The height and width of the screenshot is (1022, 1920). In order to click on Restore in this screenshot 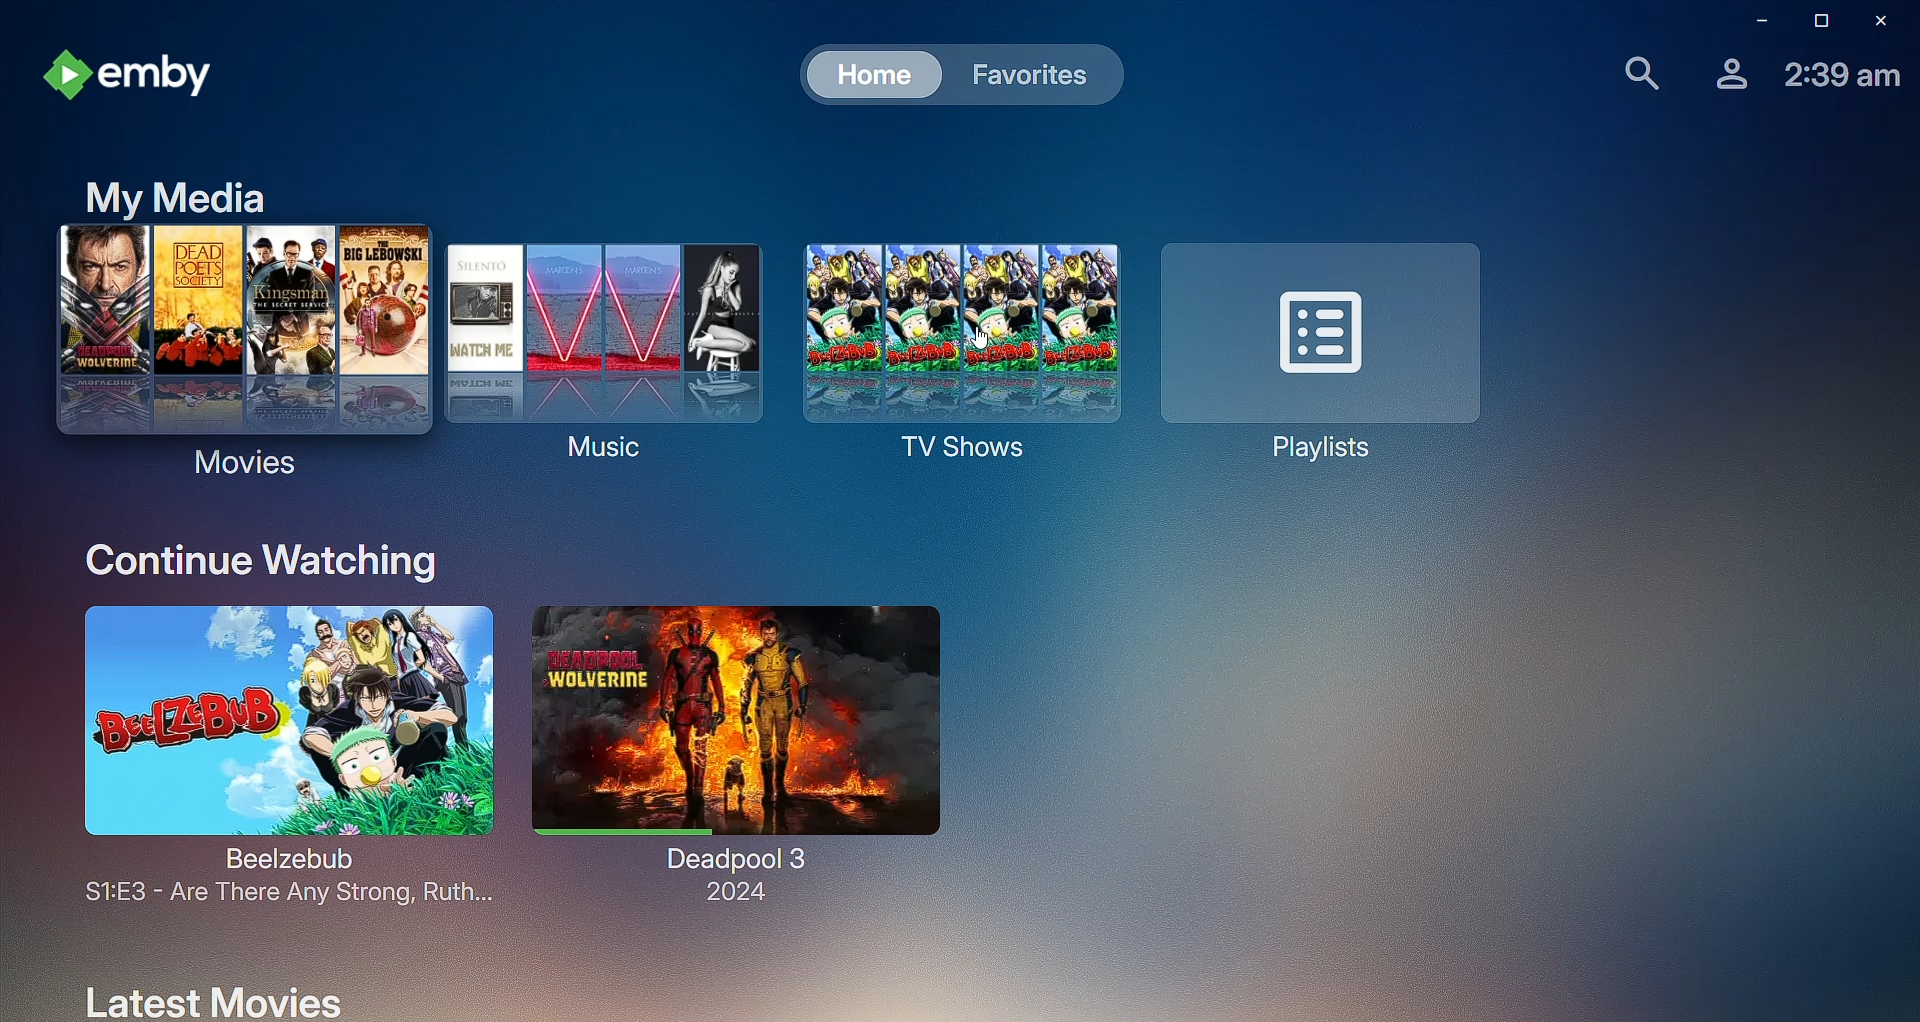, I will do `click(1810, 22)`.